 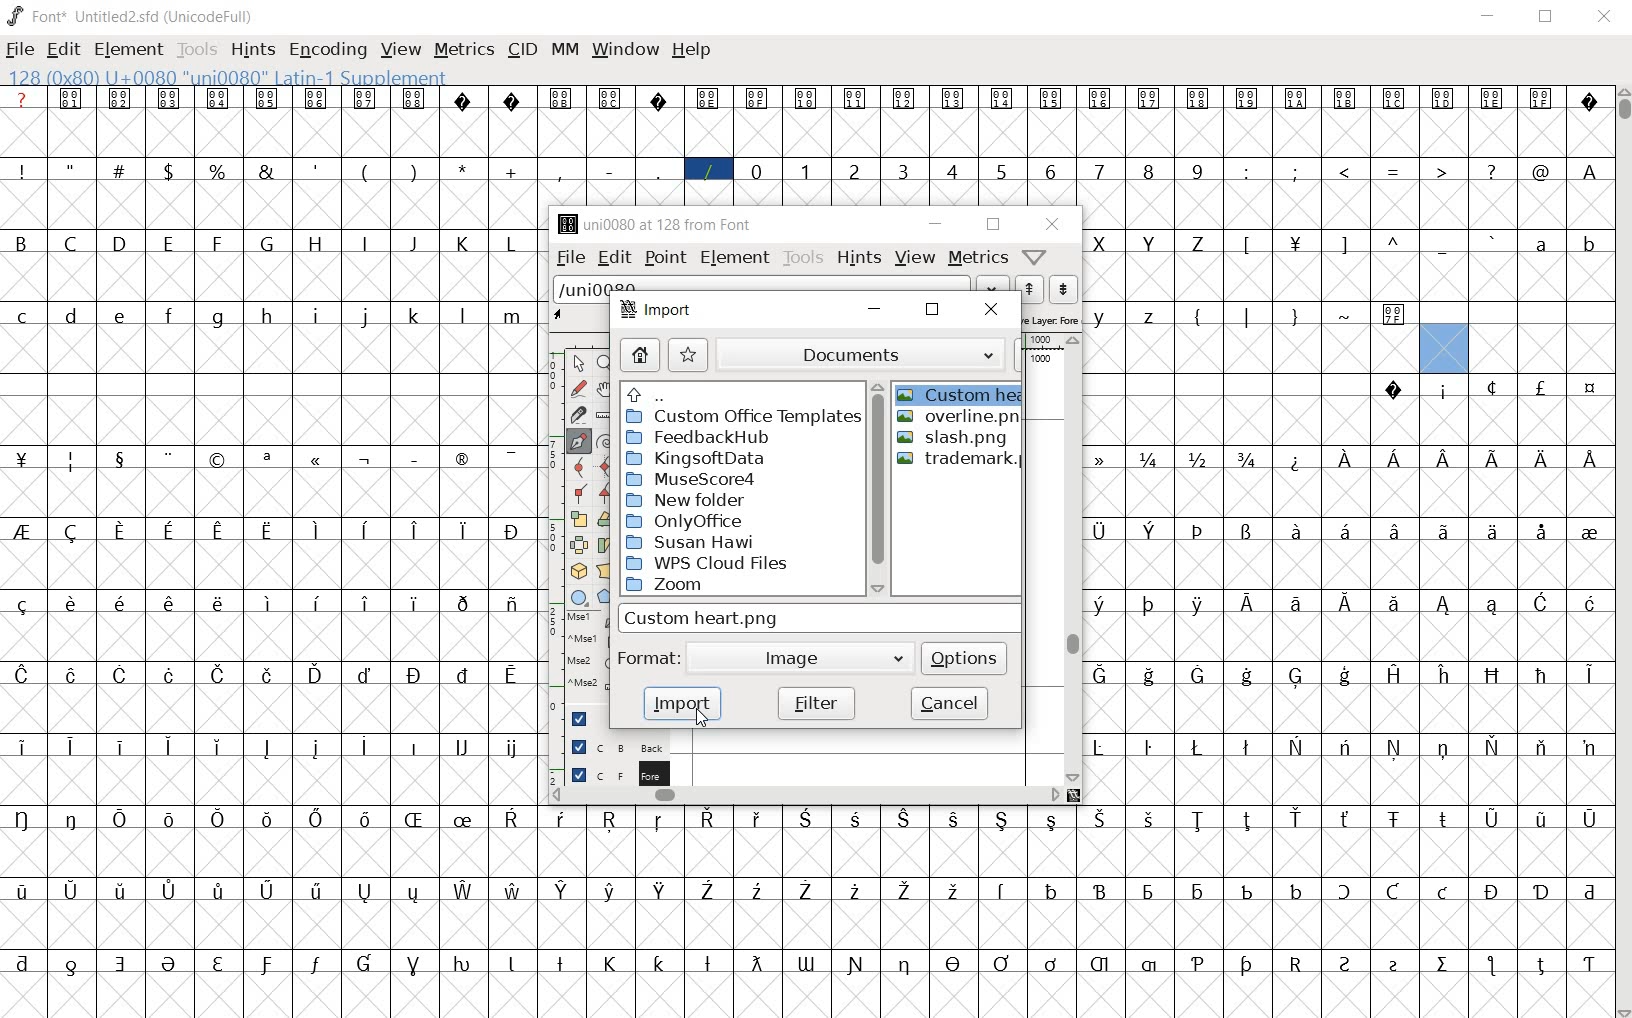 I want to click on glyph, so click(x=510, y=459).